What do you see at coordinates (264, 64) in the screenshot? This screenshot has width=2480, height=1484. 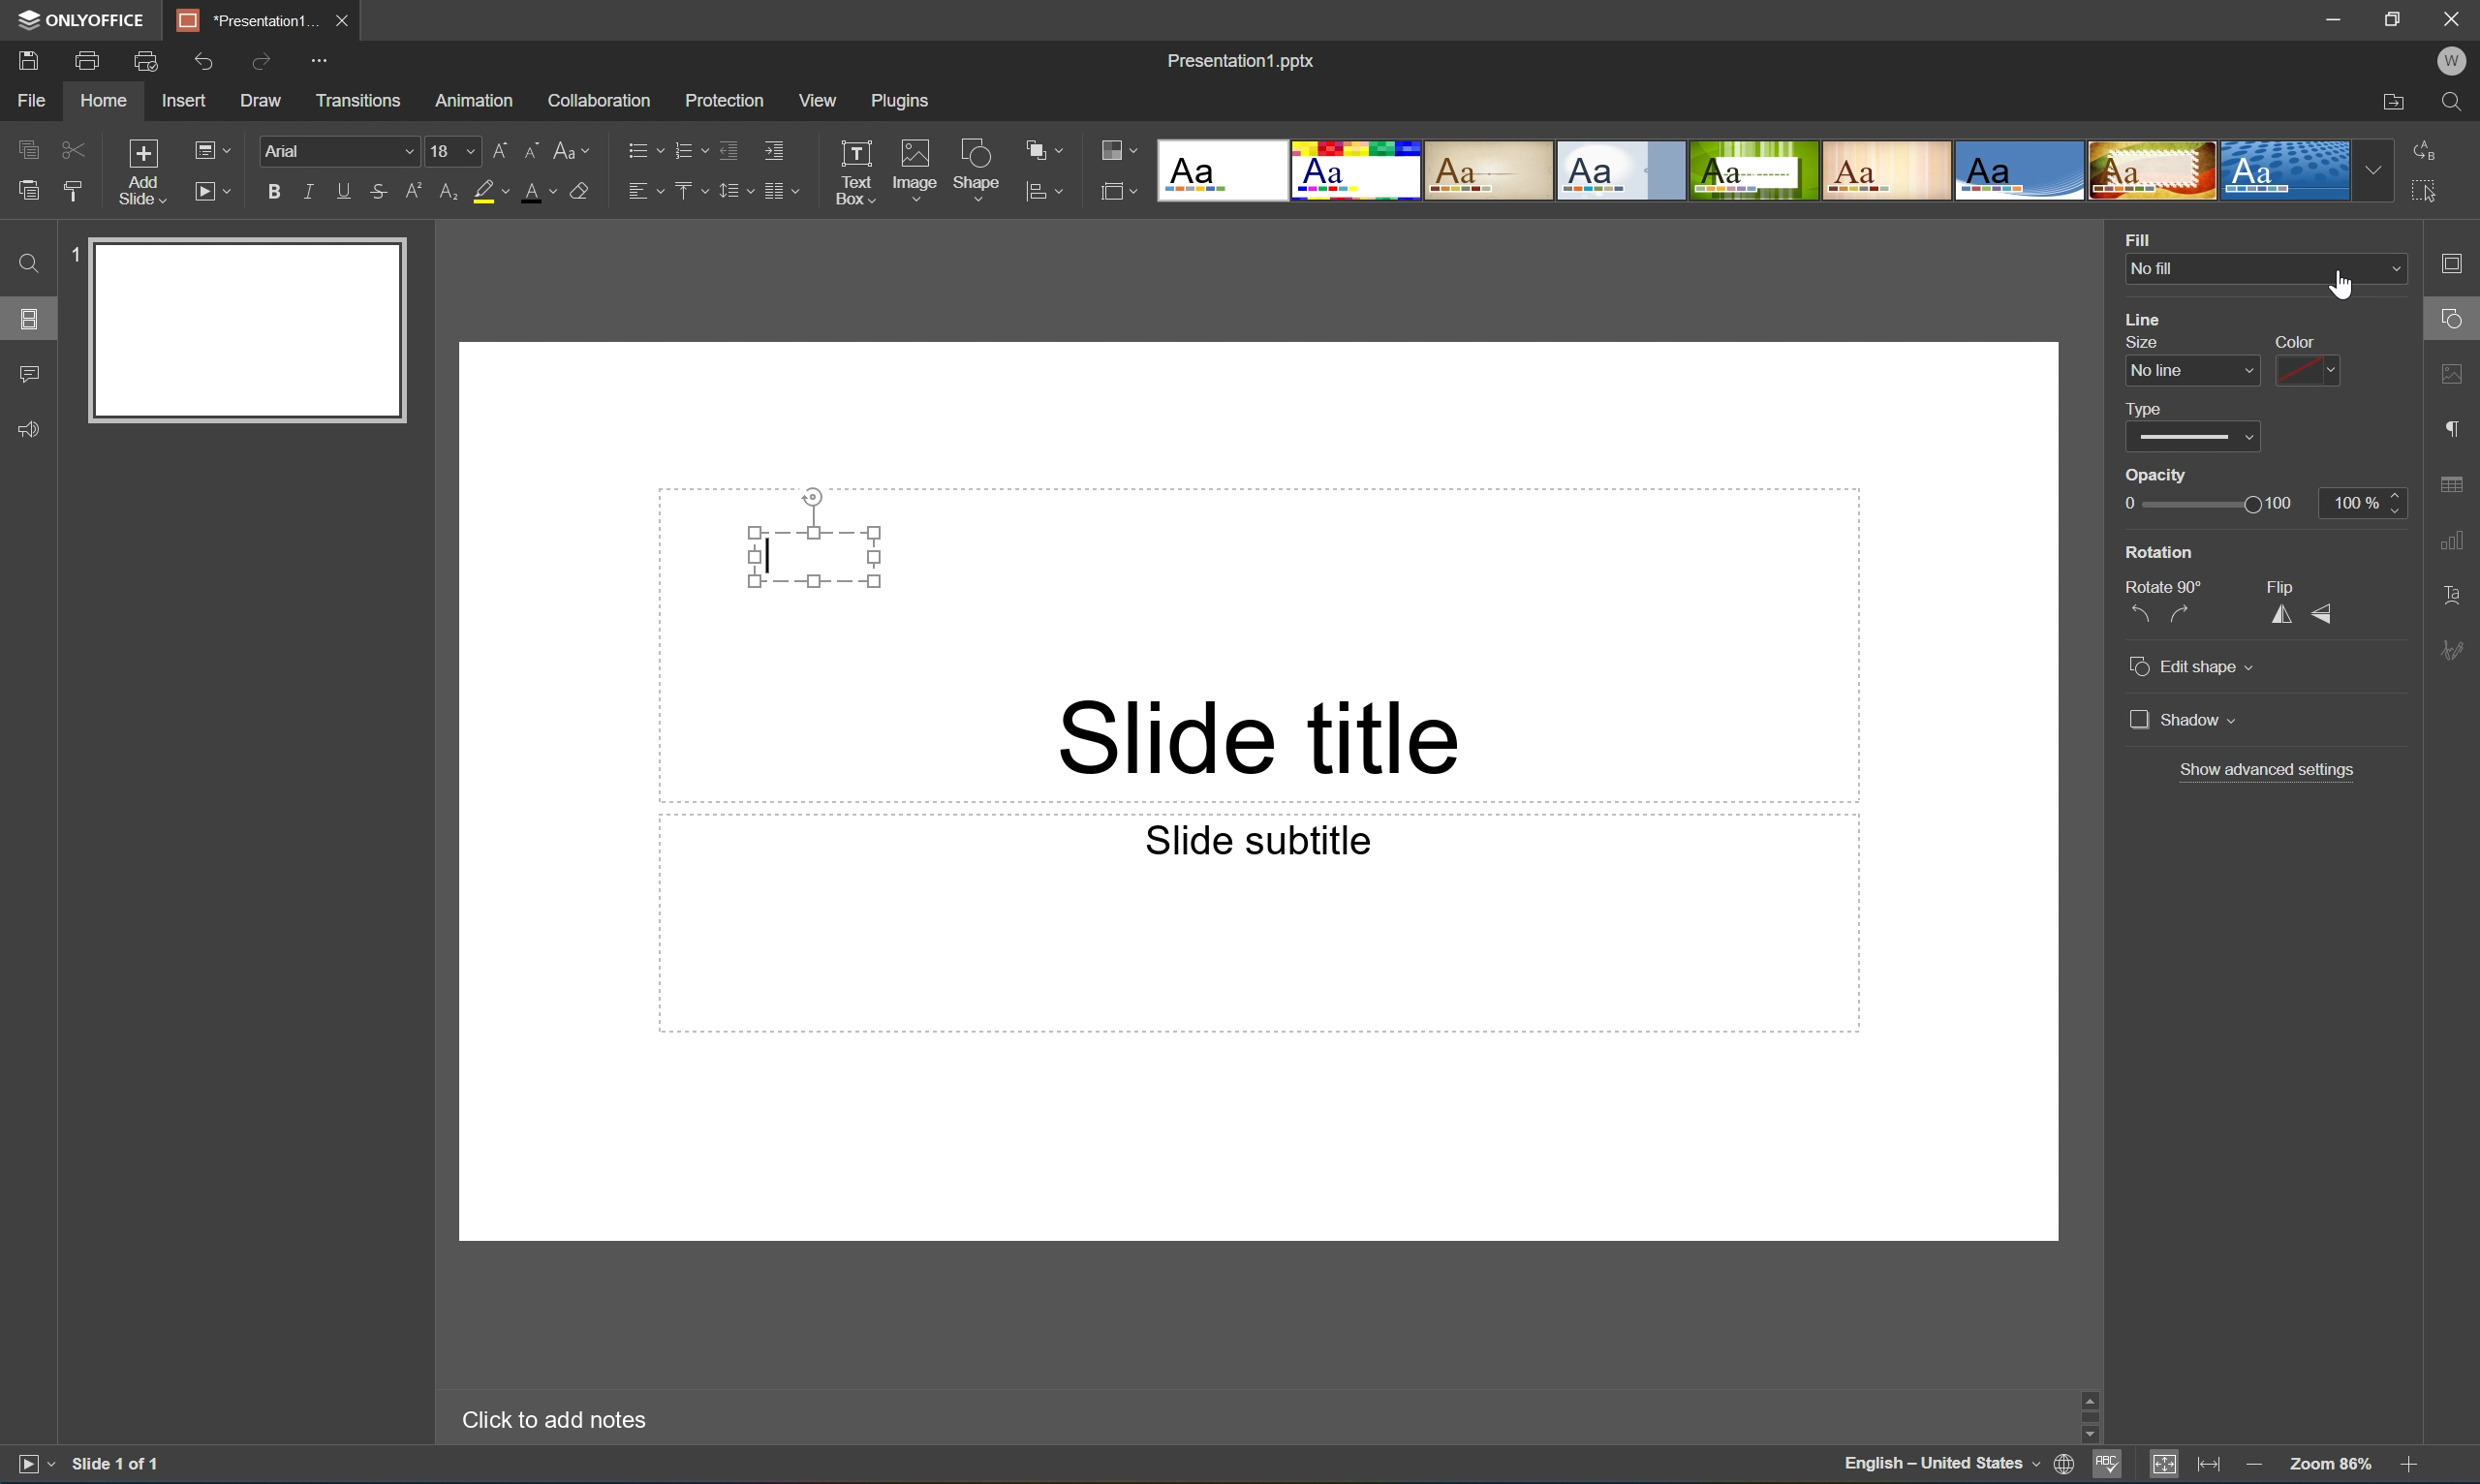 I see `Redo` at bounding box center [264, 64].